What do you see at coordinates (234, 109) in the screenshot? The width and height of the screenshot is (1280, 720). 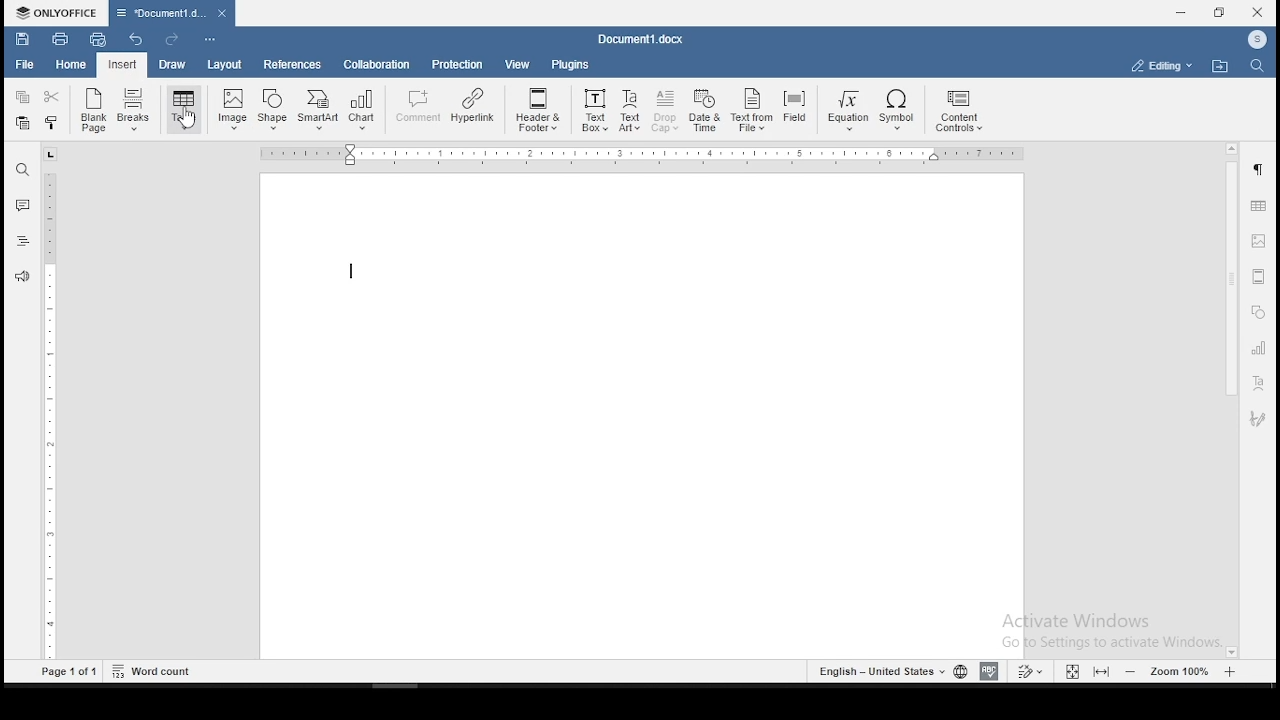 I see `Image` at bounding box center [234, 109].